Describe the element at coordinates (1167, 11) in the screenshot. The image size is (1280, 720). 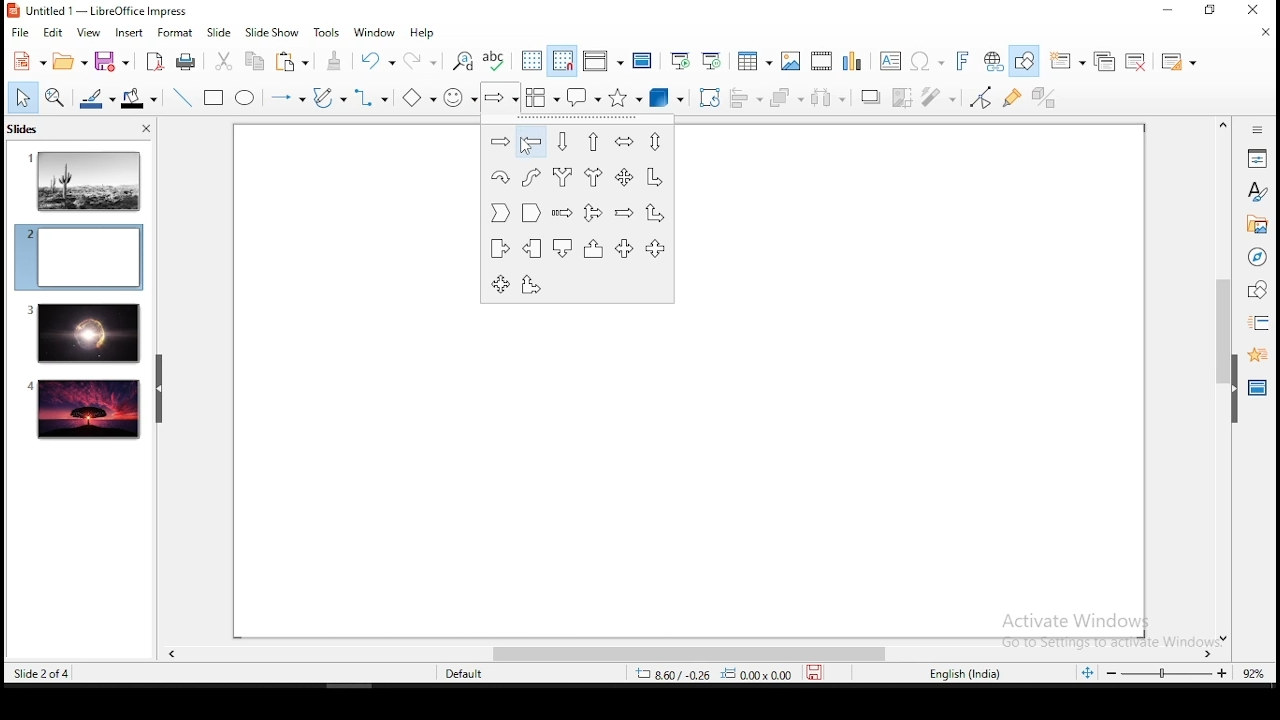
I see `minimize` at that location.